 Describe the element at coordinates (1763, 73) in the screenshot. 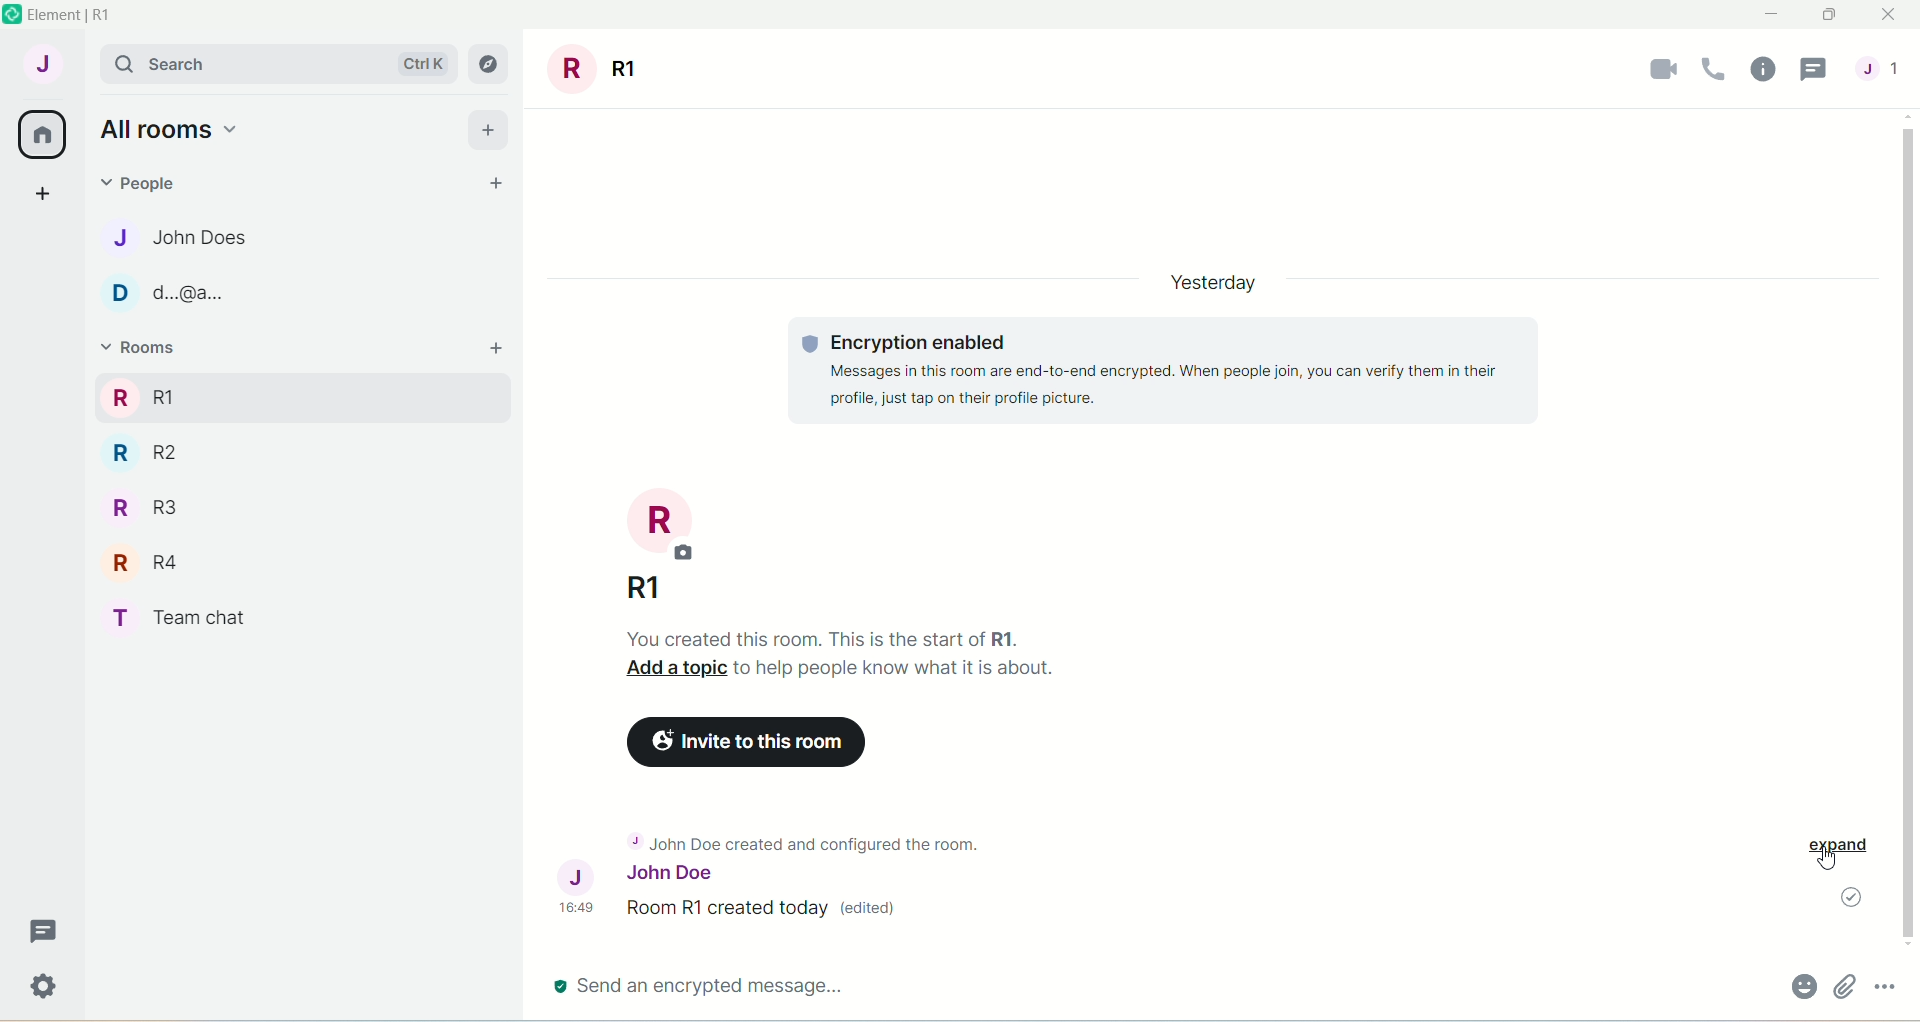

I see `room info` at that location.